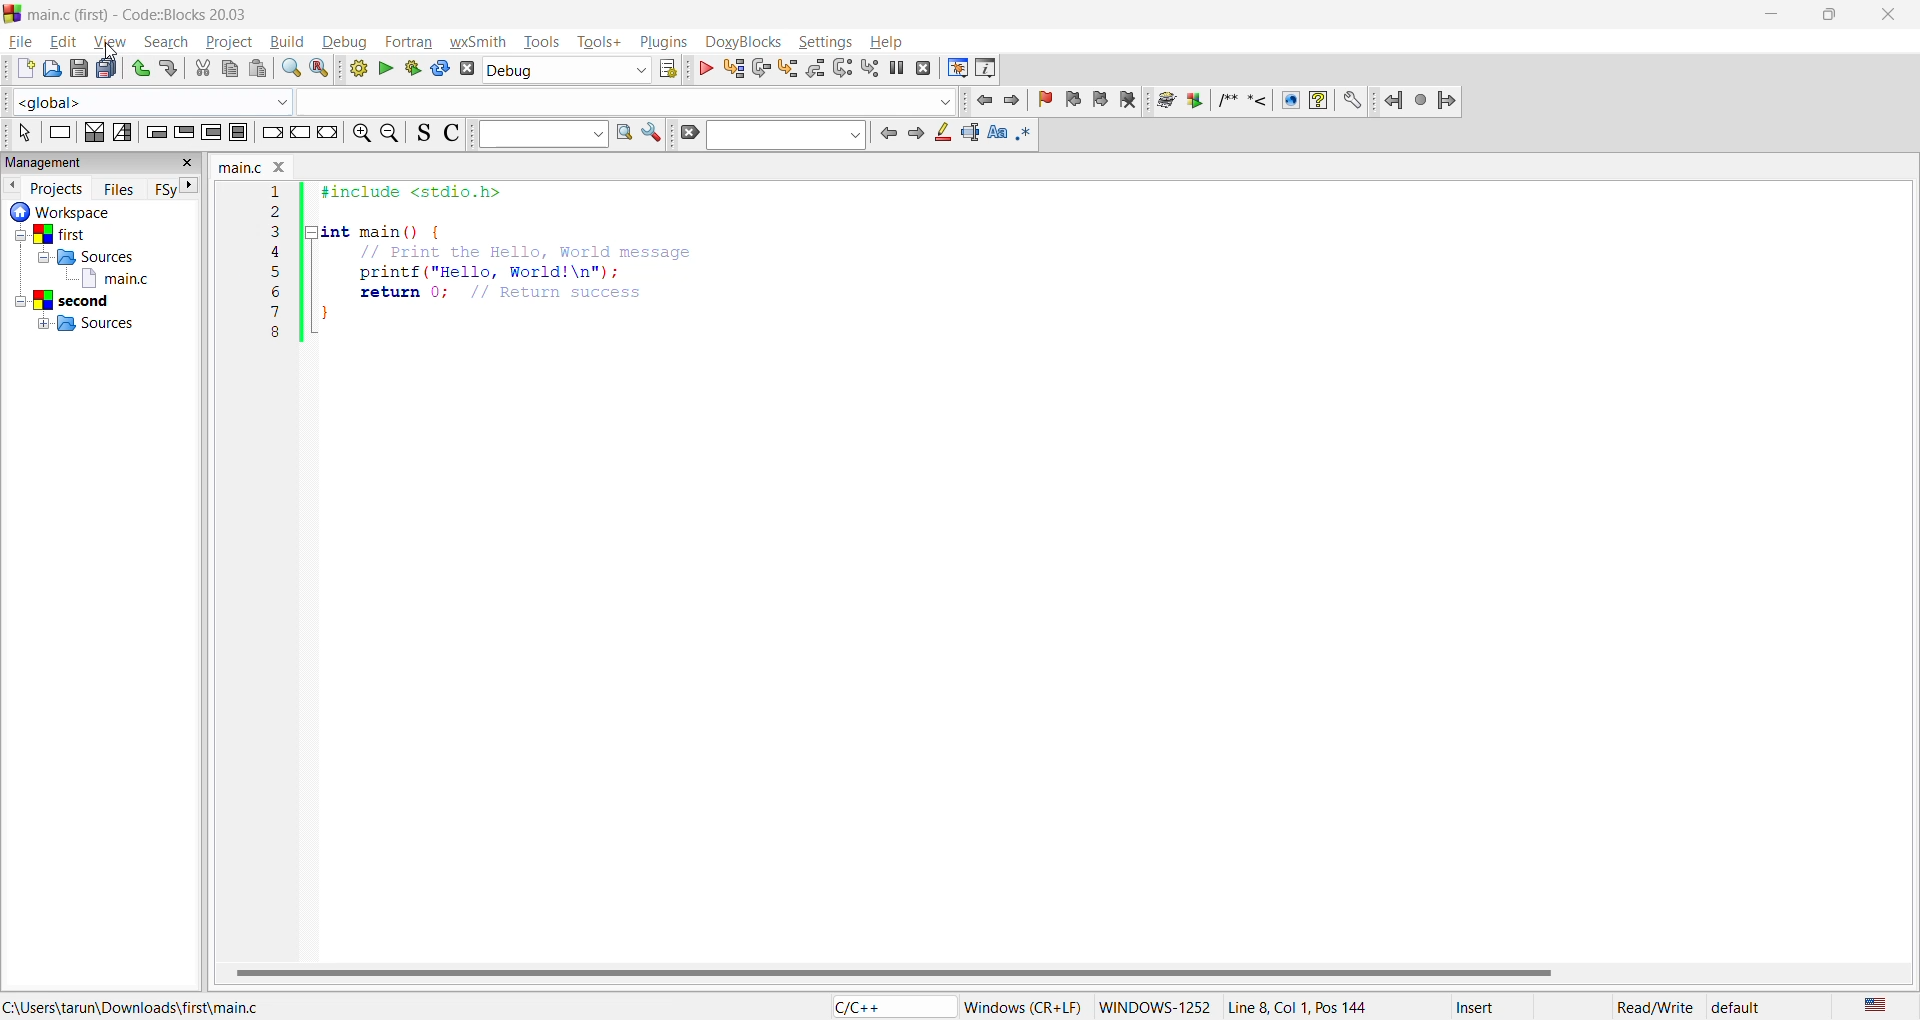 Image resolution: width=1920 pixels, height=1020 pixels. I want to click on use regex, so click(1025, 136).